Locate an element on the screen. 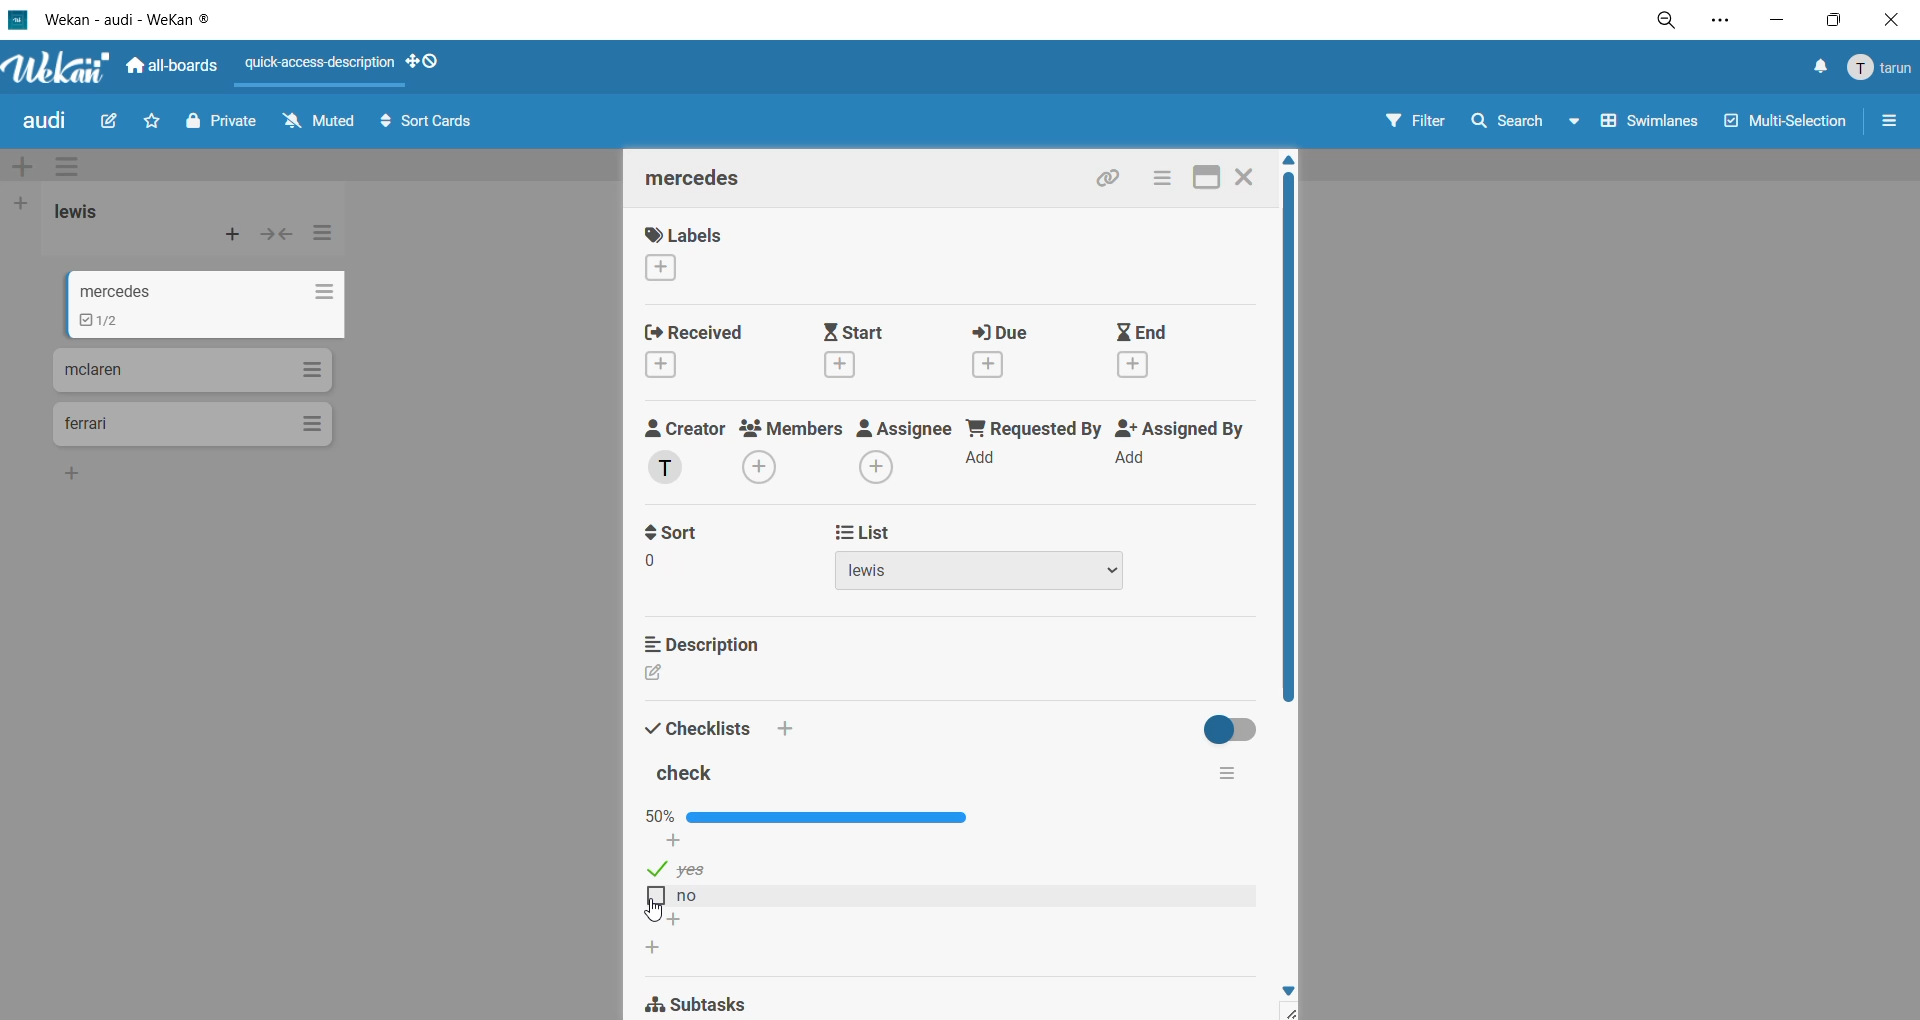  due is located at coordinates (1011, 348).